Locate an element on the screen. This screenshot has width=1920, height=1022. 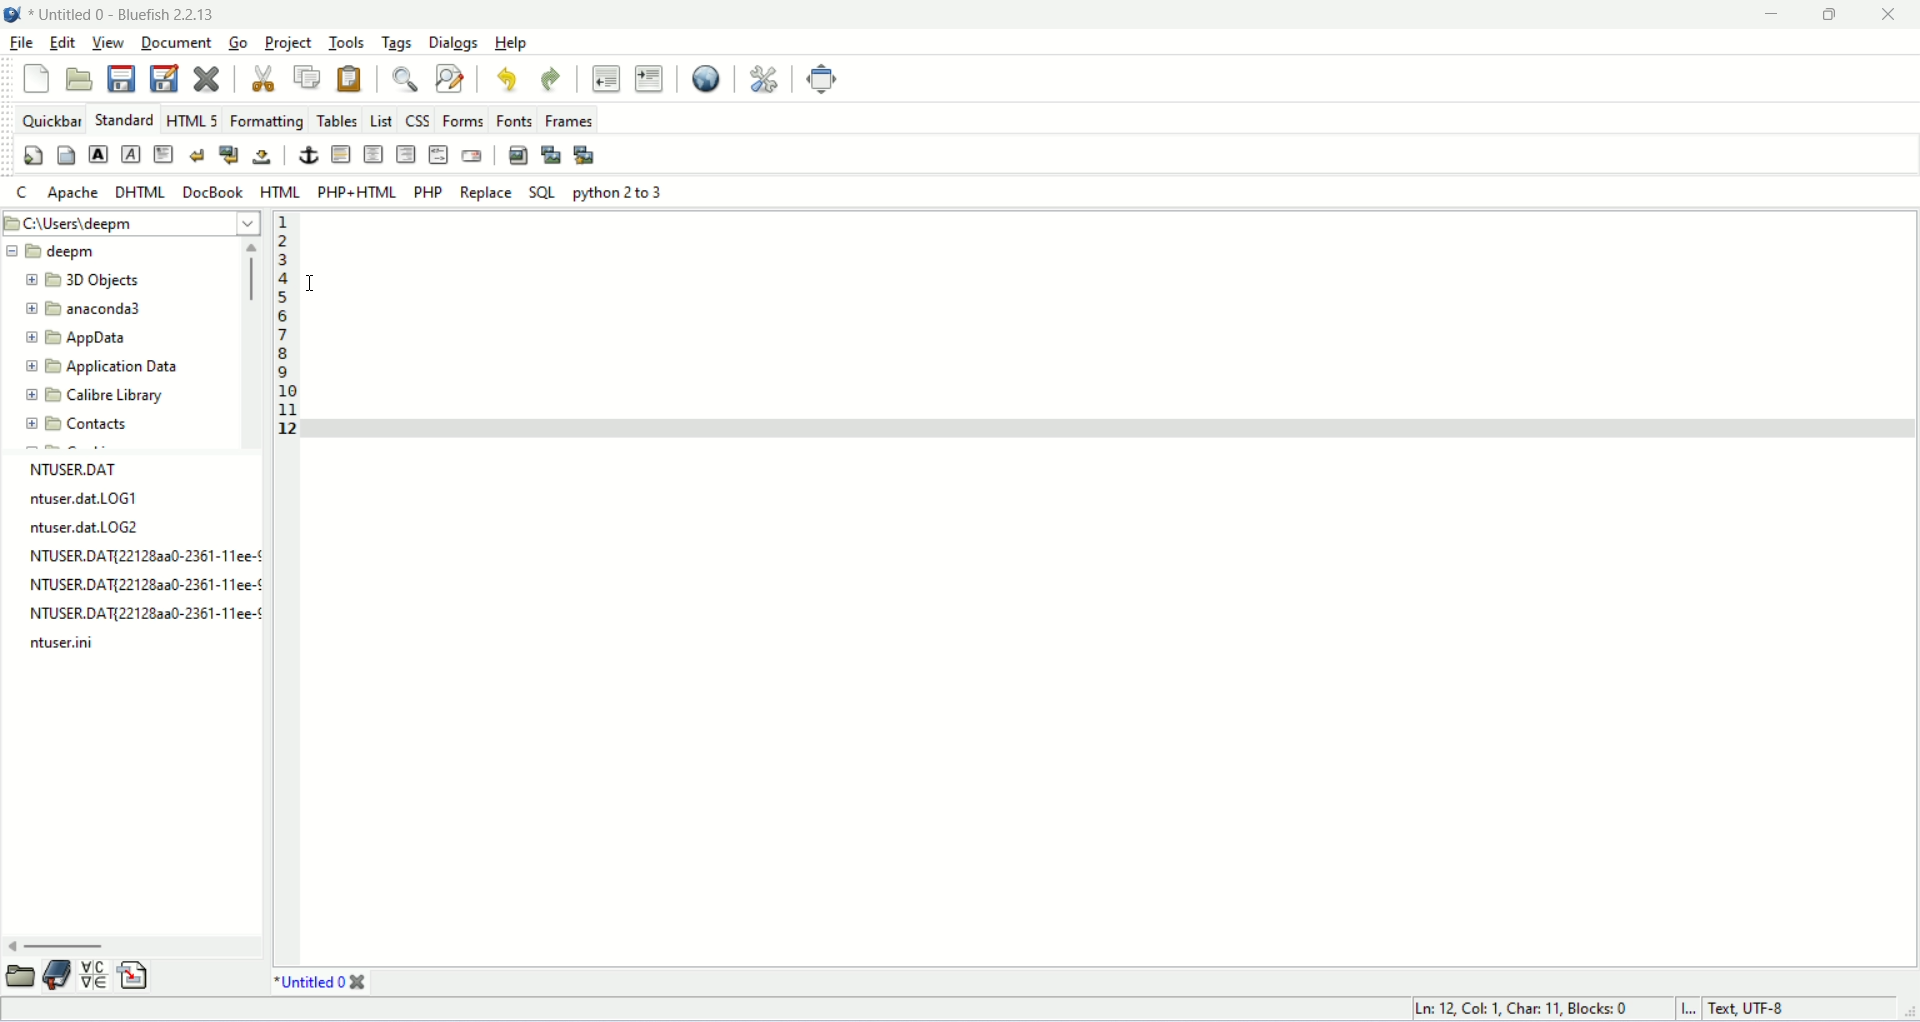
css is located at coordinates (417, 121).